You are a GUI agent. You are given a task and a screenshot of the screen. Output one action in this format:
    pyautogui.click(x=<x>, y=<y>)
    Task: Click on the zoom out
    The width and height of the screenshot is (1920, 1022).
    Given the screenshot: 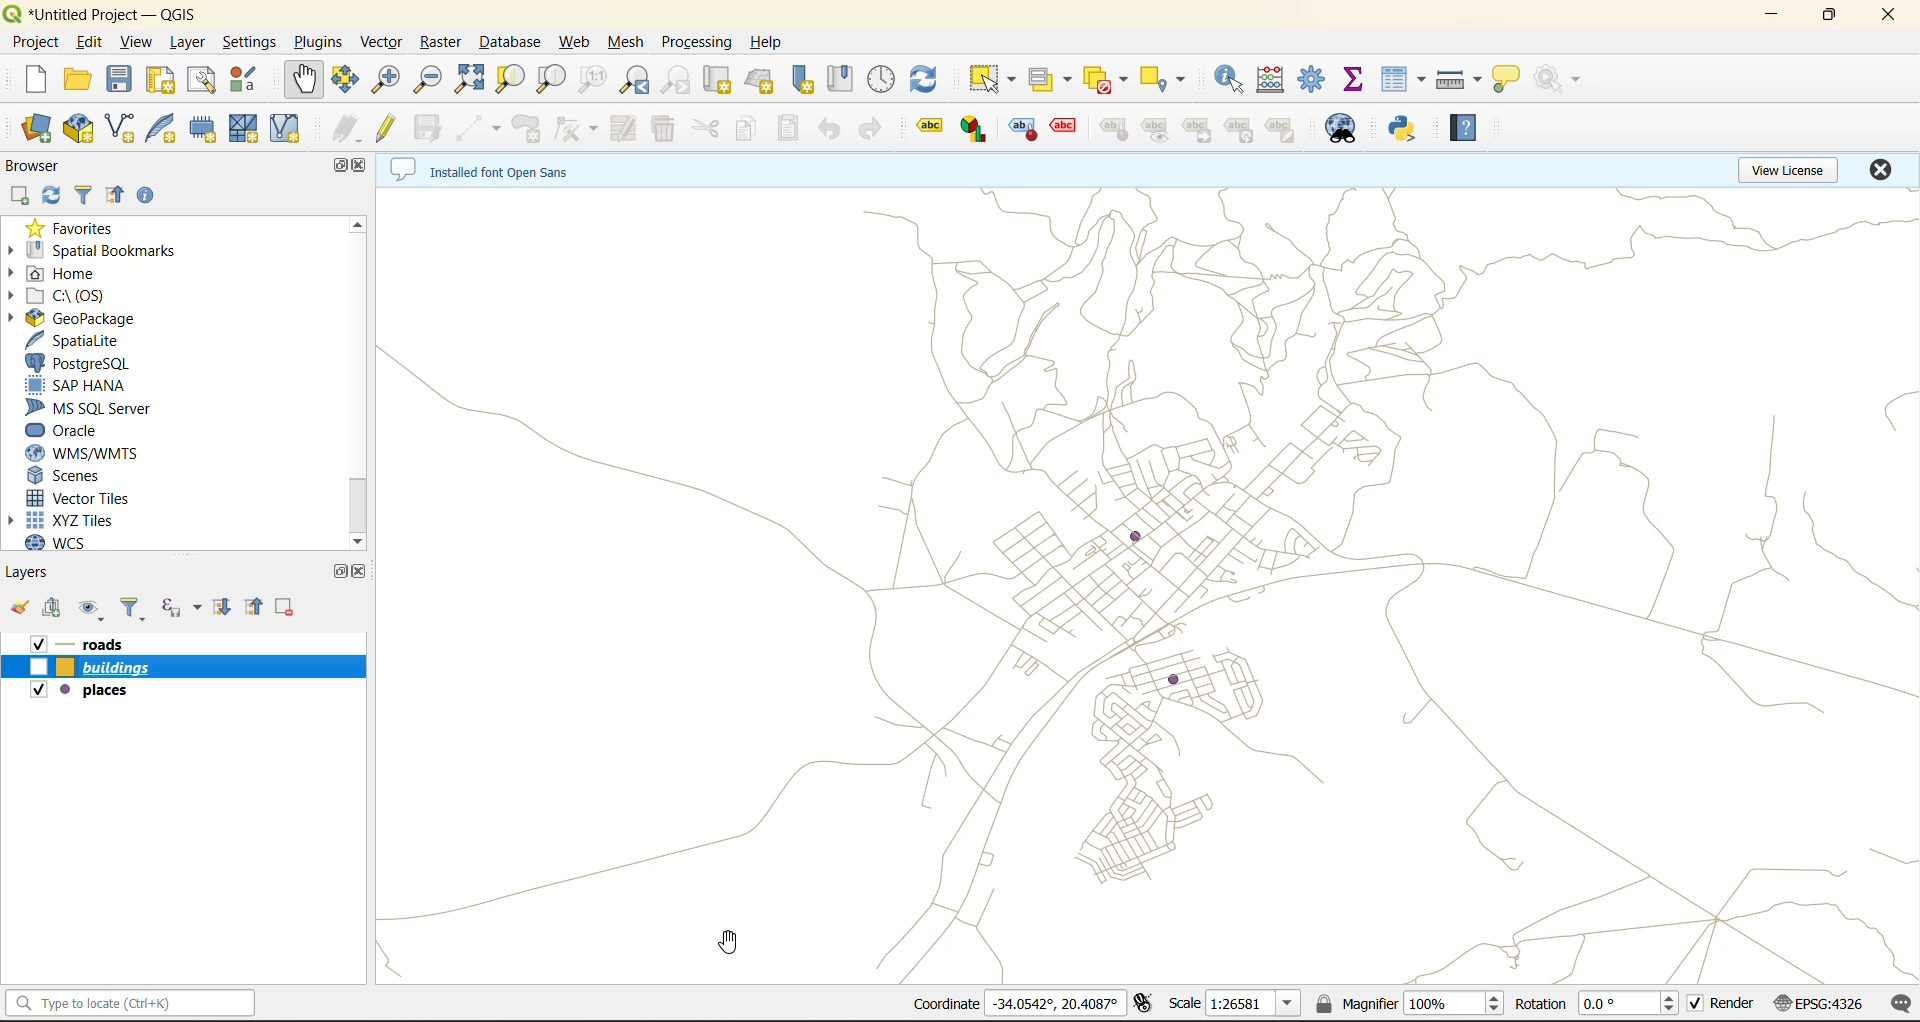 What is the action you would take?
    pyautogui.click(x=431, y=84)
    